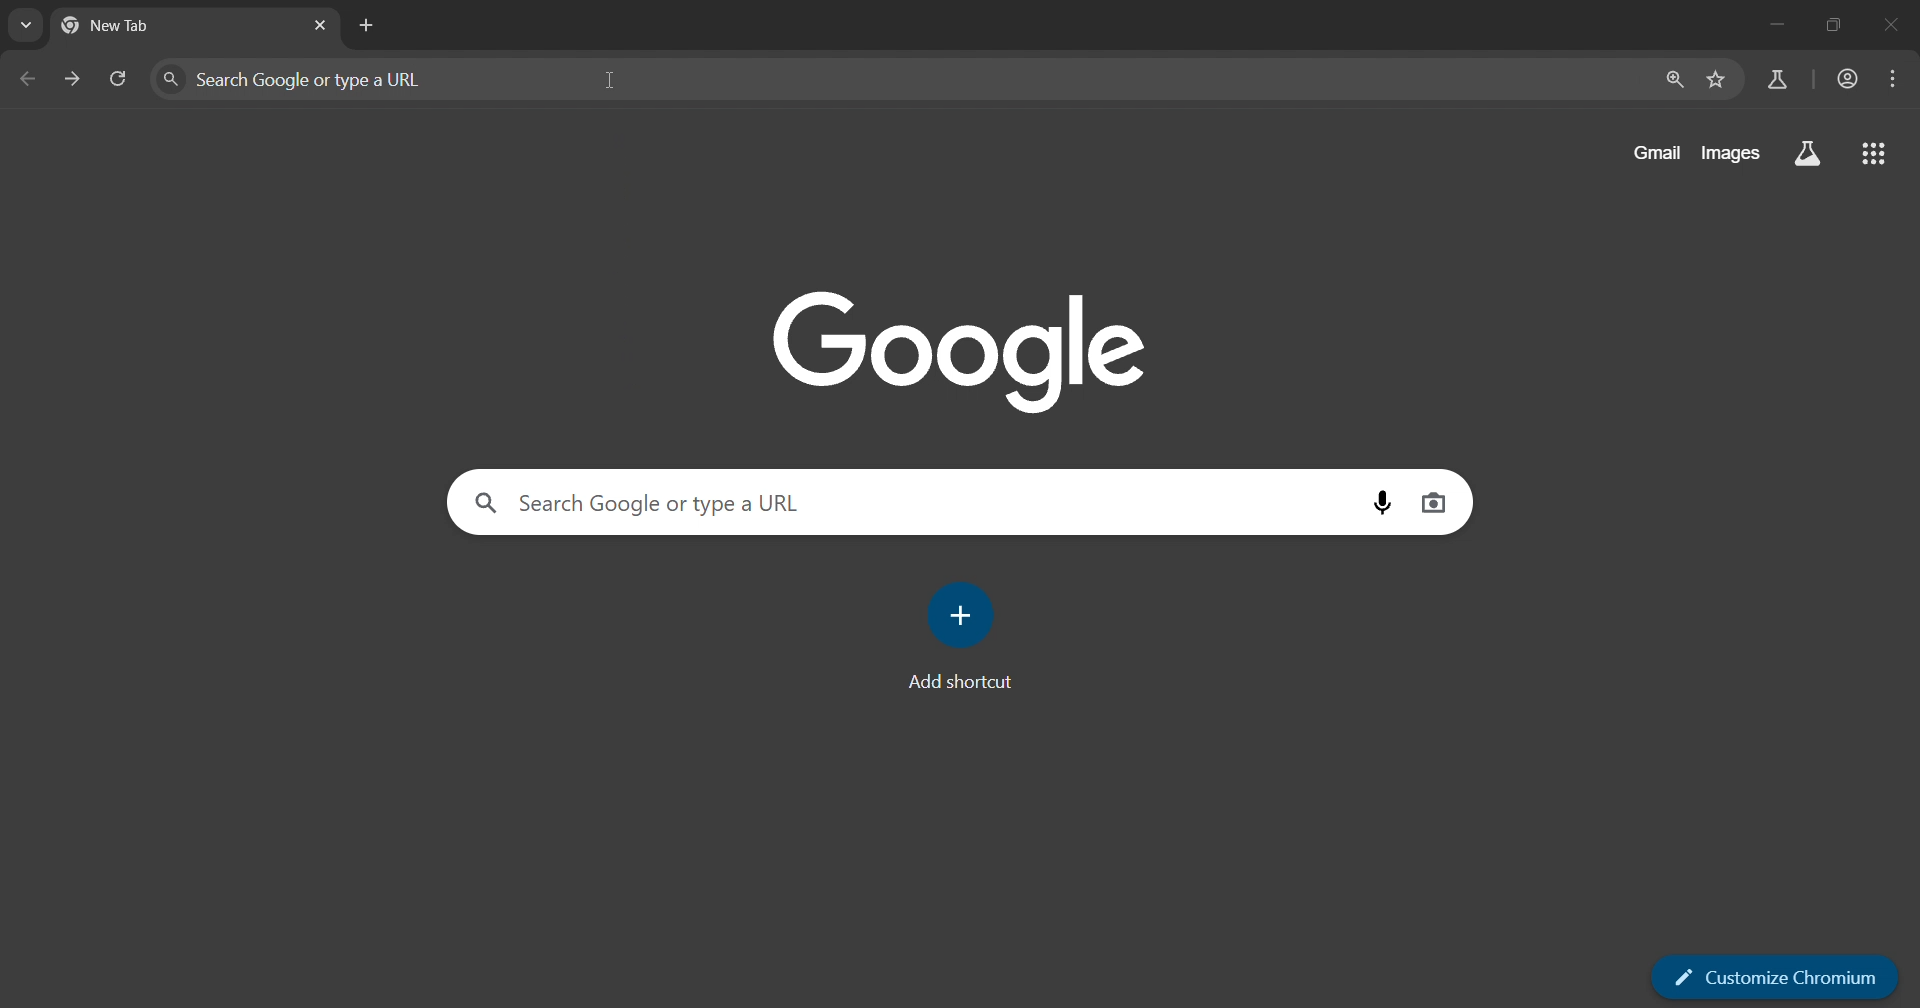  I want to click on options, so click(1891, 78).